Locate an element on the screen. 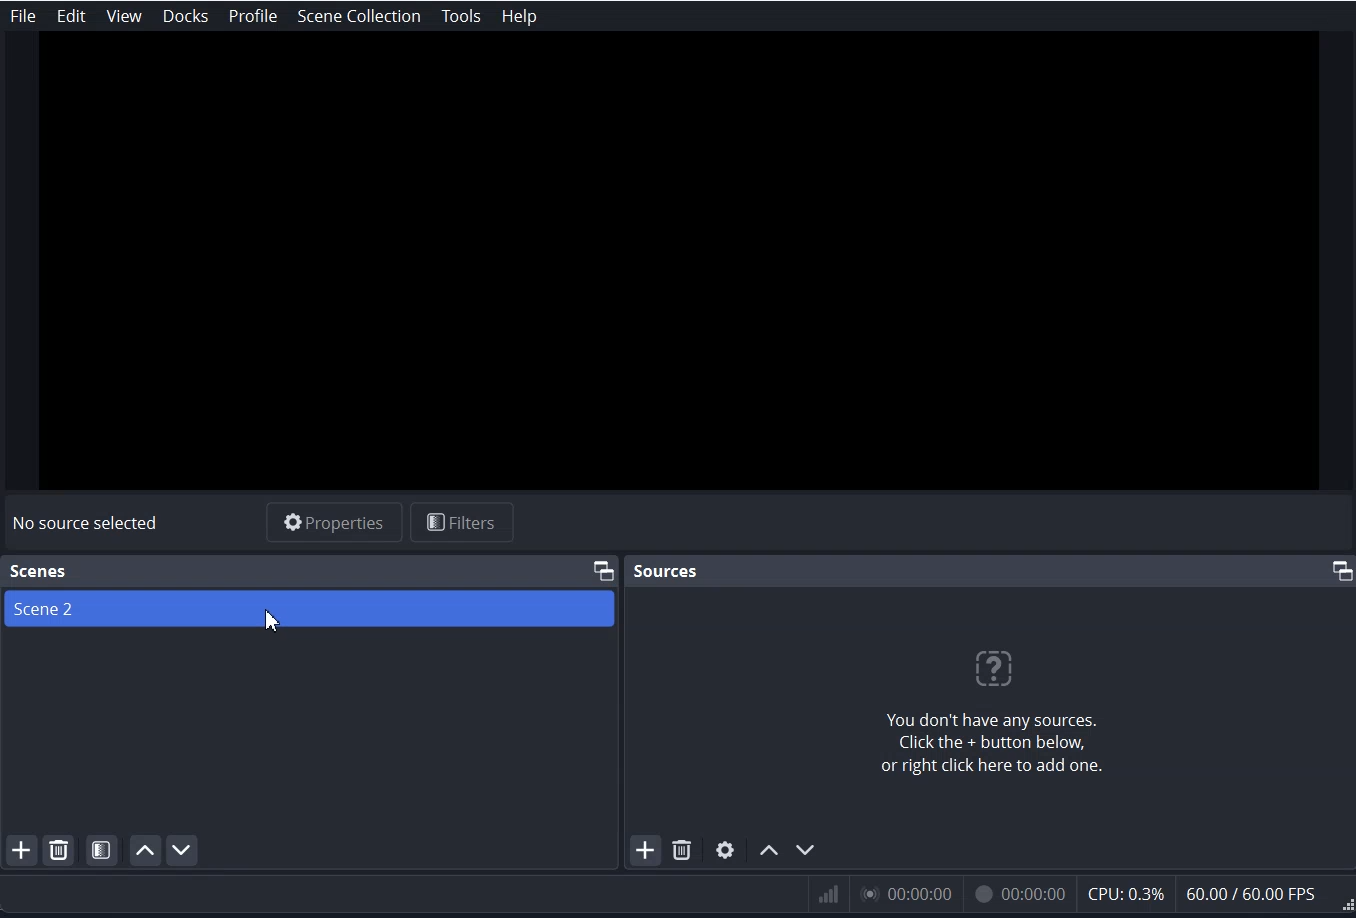  Remove selected Scene is located at coordinates (59, 850).